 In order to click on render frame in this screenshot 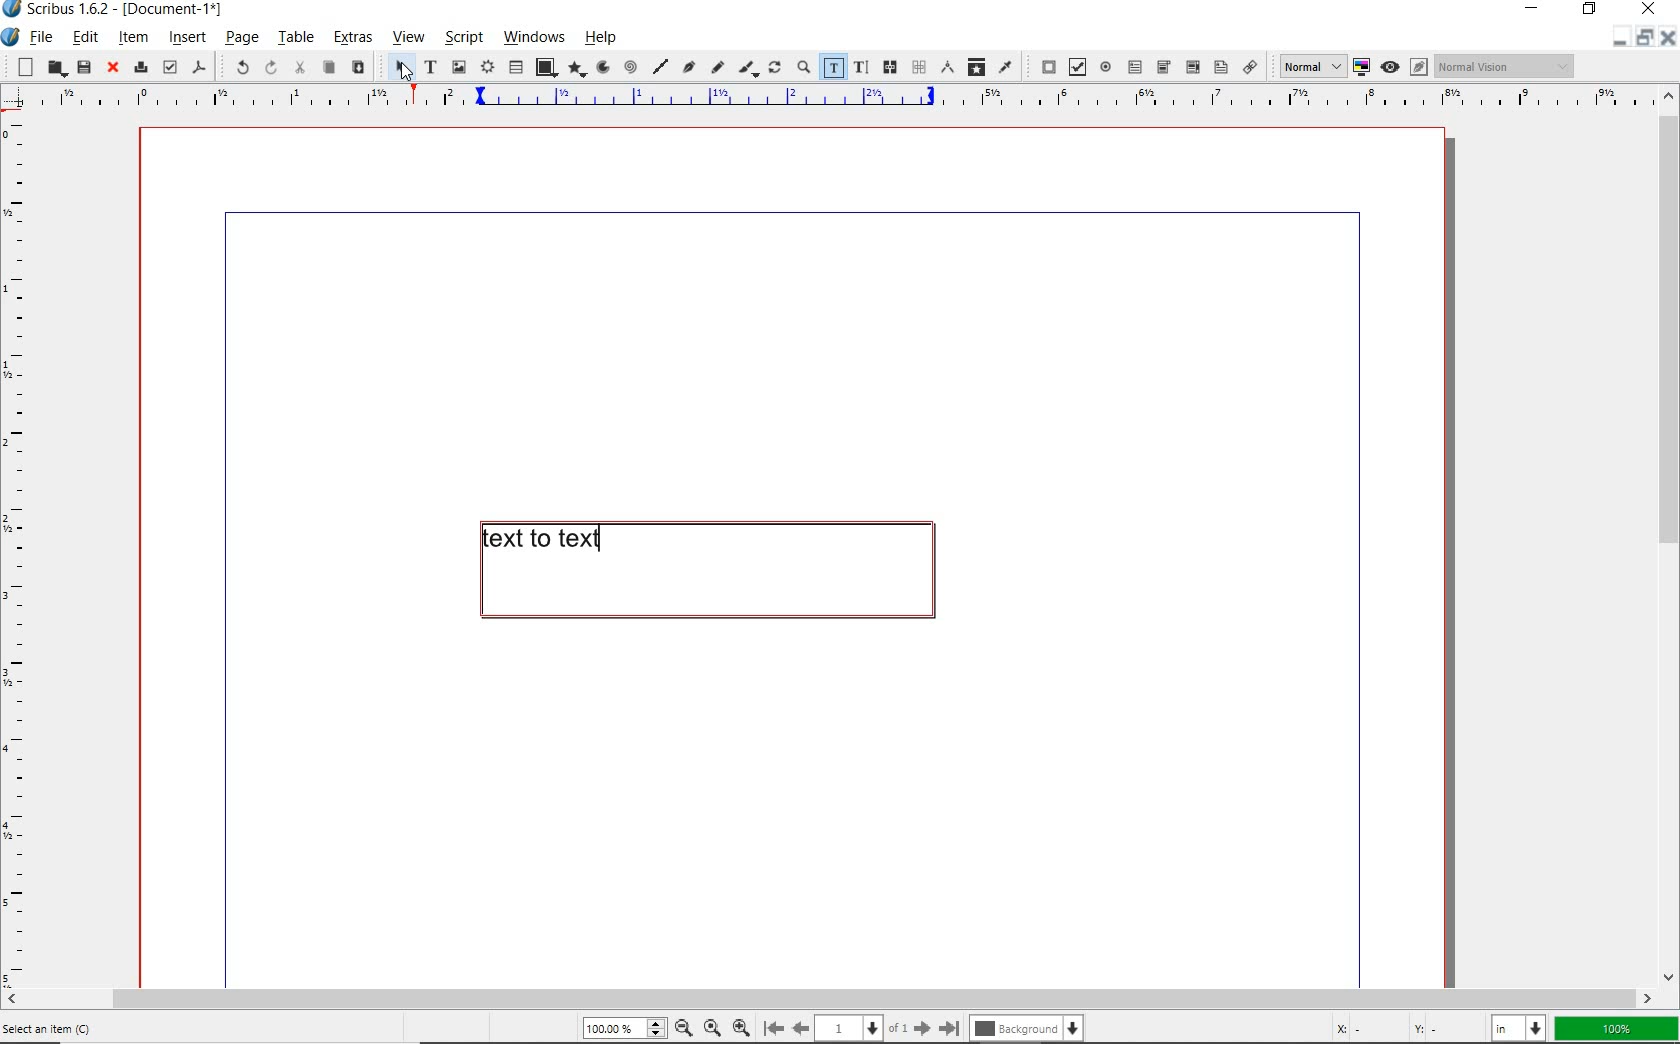, I will do `click(487, 68)`.